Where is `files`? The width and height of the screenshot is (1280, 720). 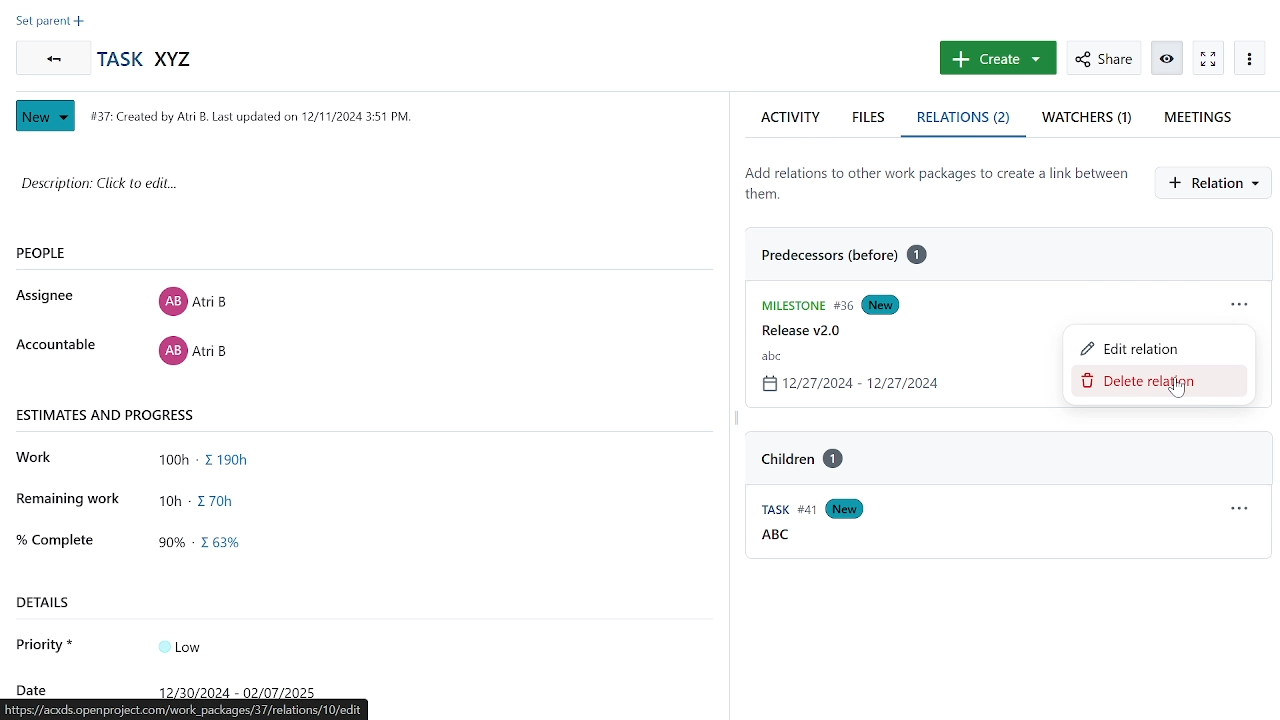
files is located at coordinates (871, 117).